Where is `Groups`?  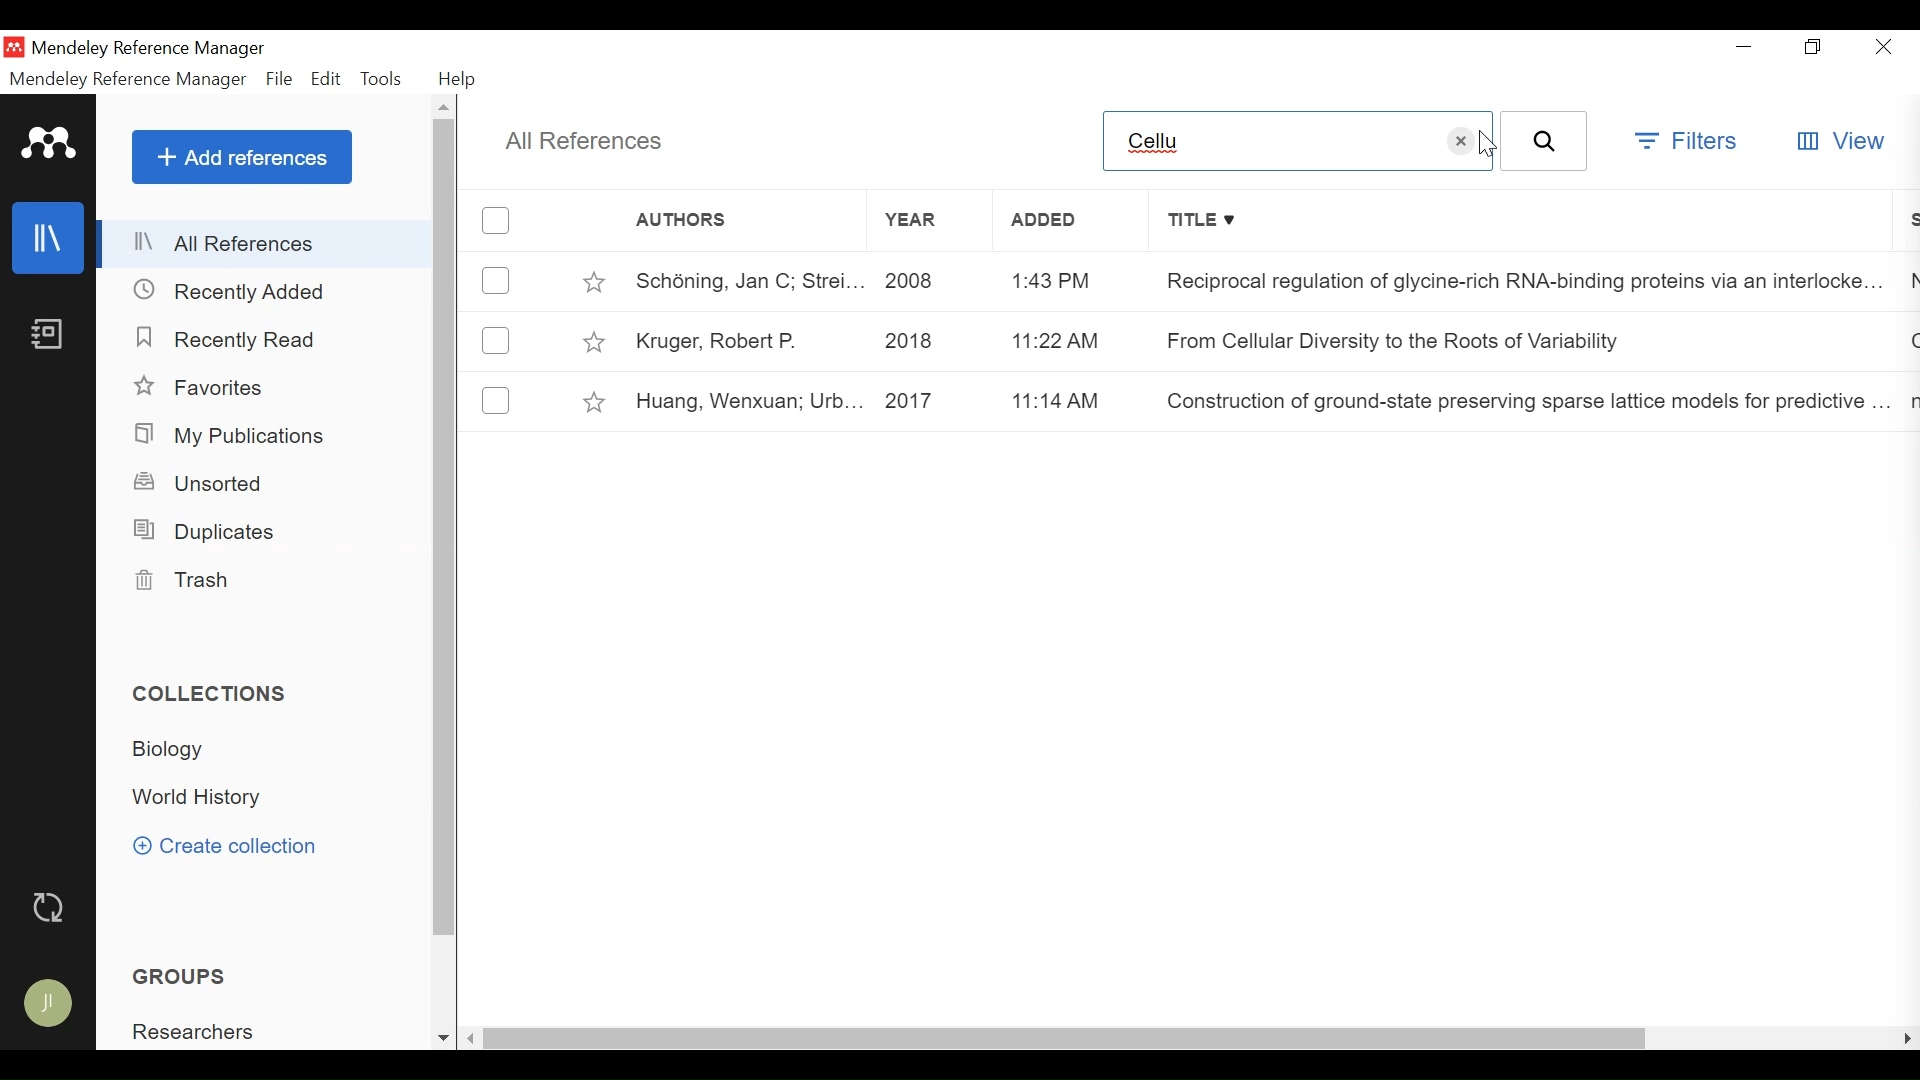
Groups is located at coordinates (178, 976).